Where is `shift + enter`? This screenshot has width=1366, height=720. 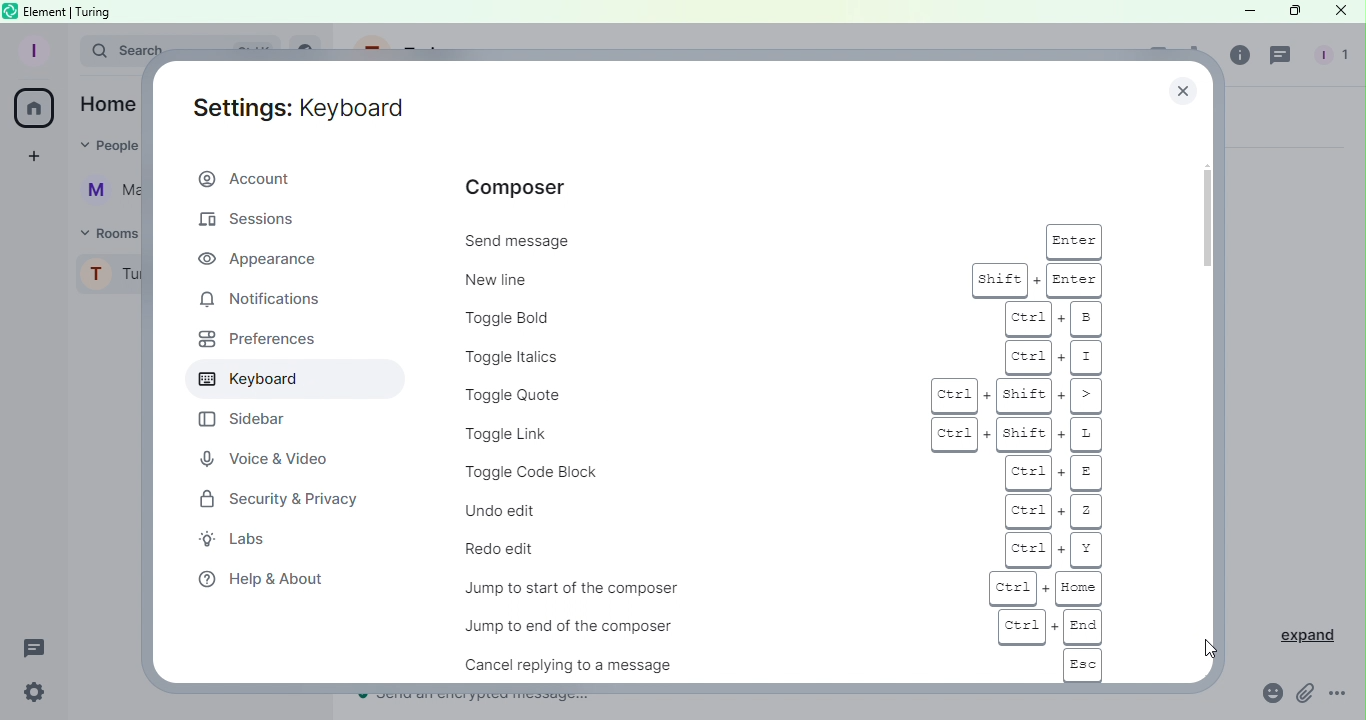 shift + enter is located at coordinates (1038, 281).